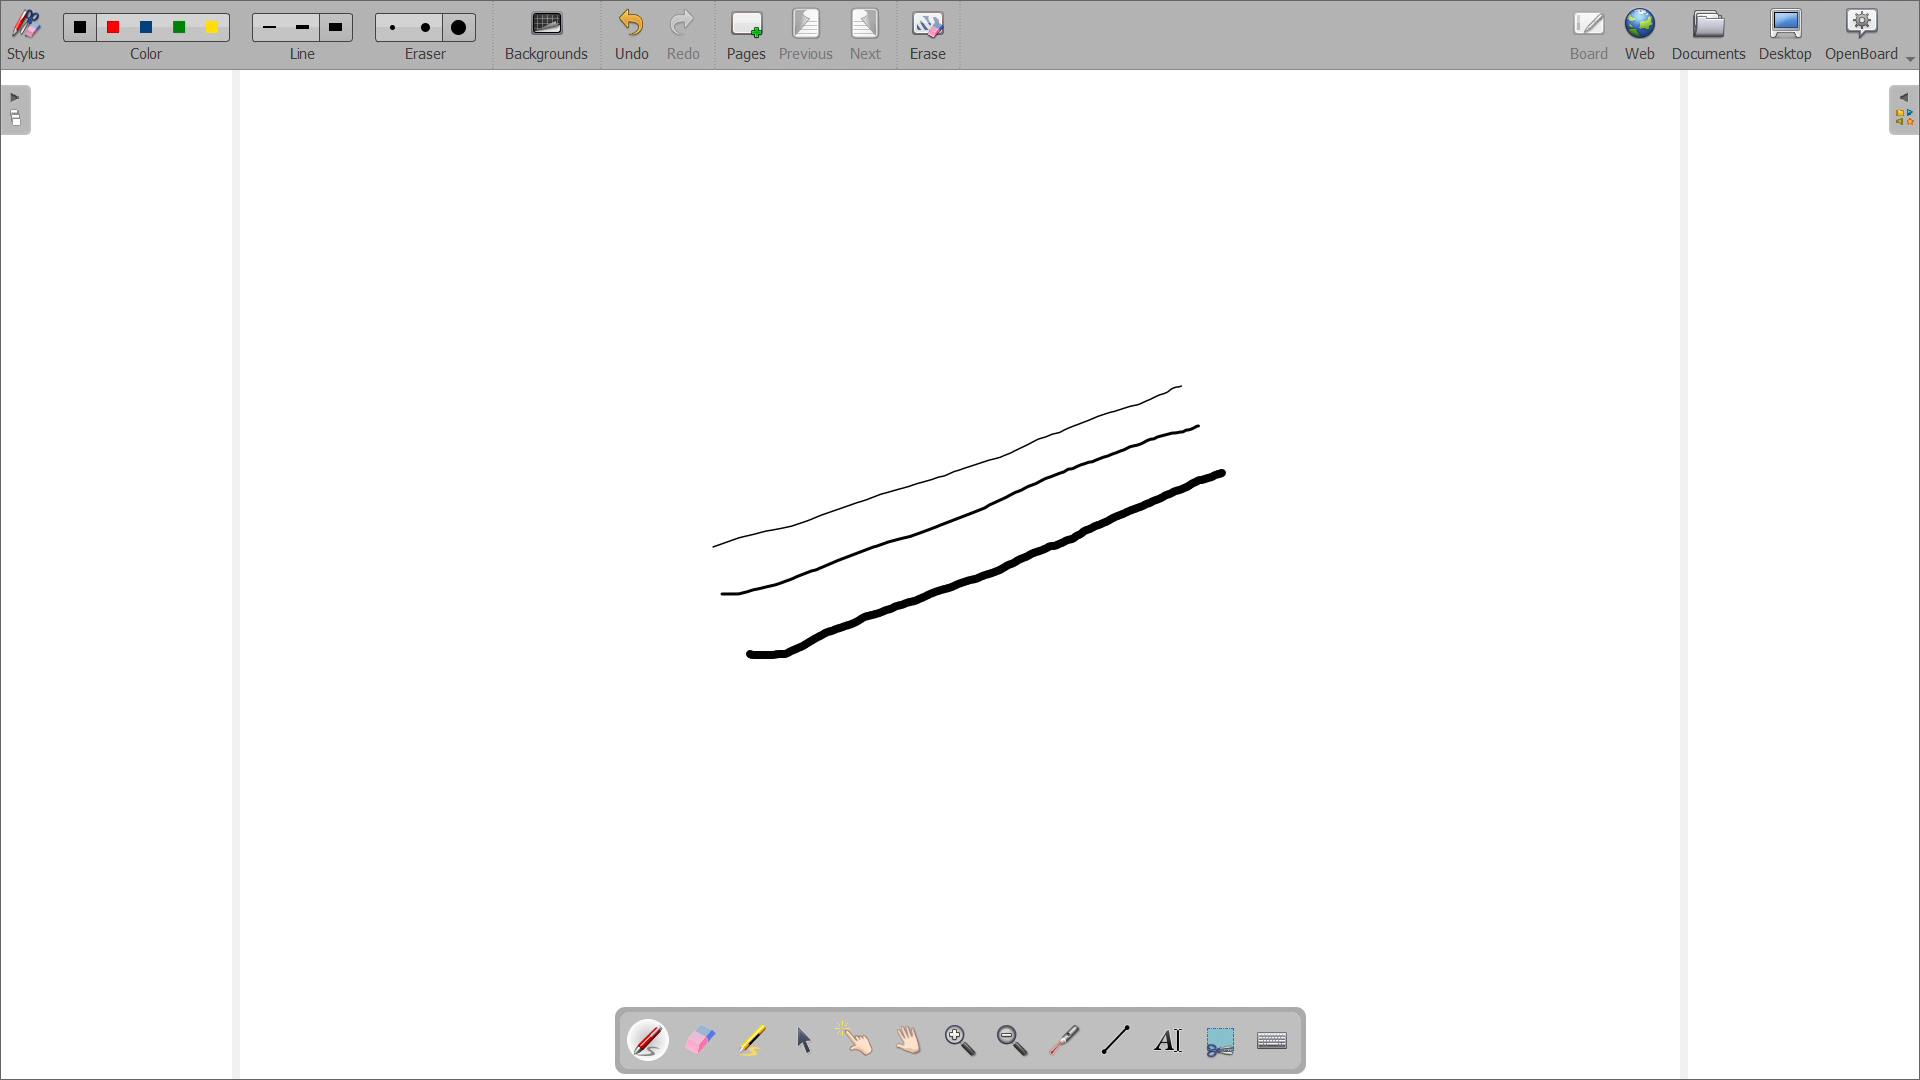 This screenshot has width=1920, height=1080. I want to click on scroll page, so click(908, 1039).